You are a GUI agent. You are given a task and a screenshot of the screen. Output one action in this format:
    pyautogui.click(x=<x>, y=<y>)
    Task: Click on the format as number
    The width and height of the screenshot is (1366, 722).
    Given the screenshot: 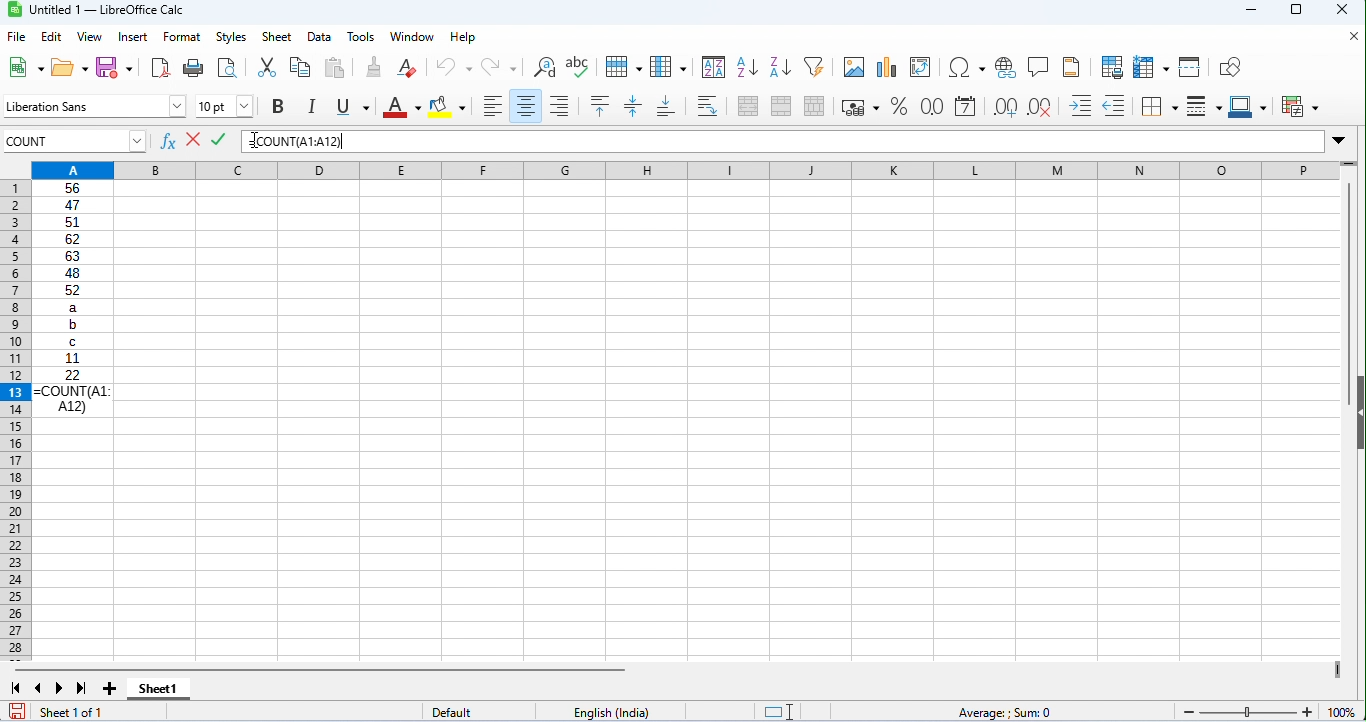 What is the action you would take?
    pyautogui.click(x=931, y=106)
    